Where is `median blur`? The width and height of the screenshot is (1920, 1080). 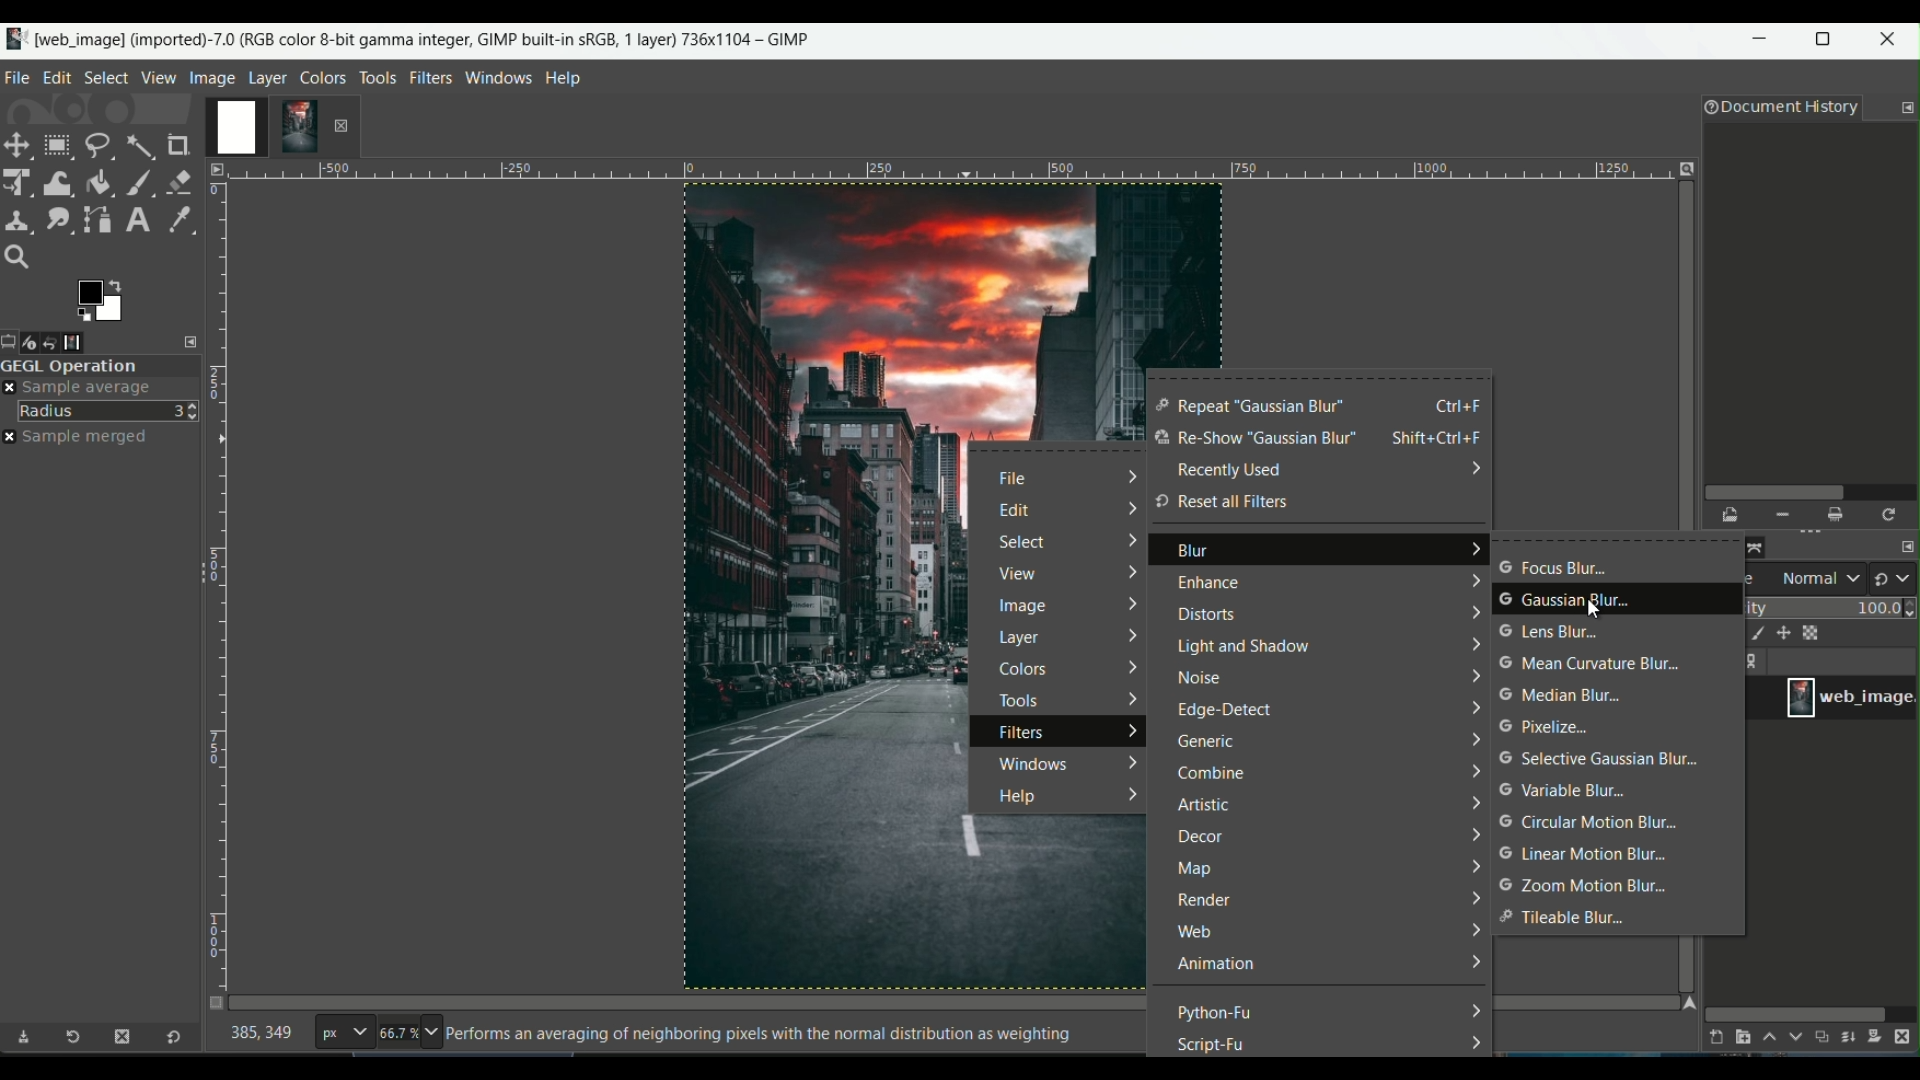
median blur is located at coordinates (1563, 697).